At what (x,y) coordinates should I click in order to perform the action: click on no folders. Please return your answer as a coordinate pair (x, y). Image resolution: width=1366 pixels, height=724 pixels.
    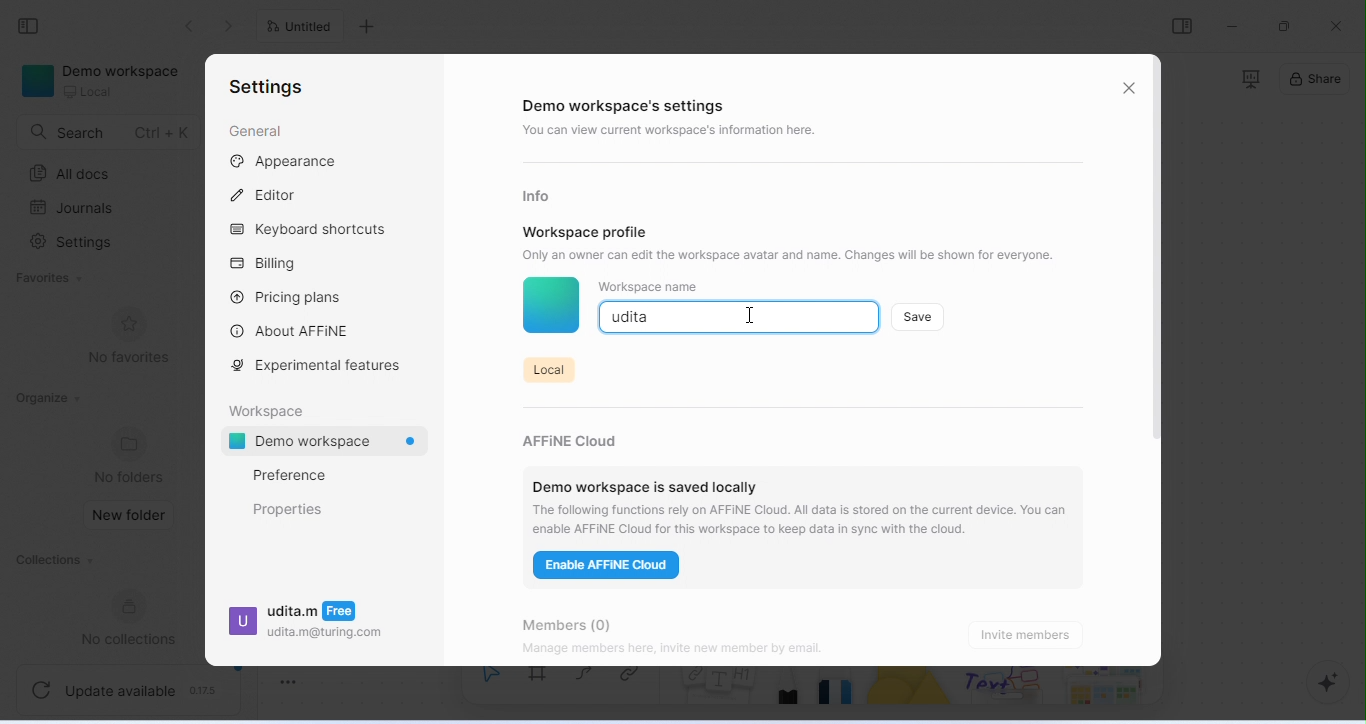
    Looking at the image, I should click on (132, 455).